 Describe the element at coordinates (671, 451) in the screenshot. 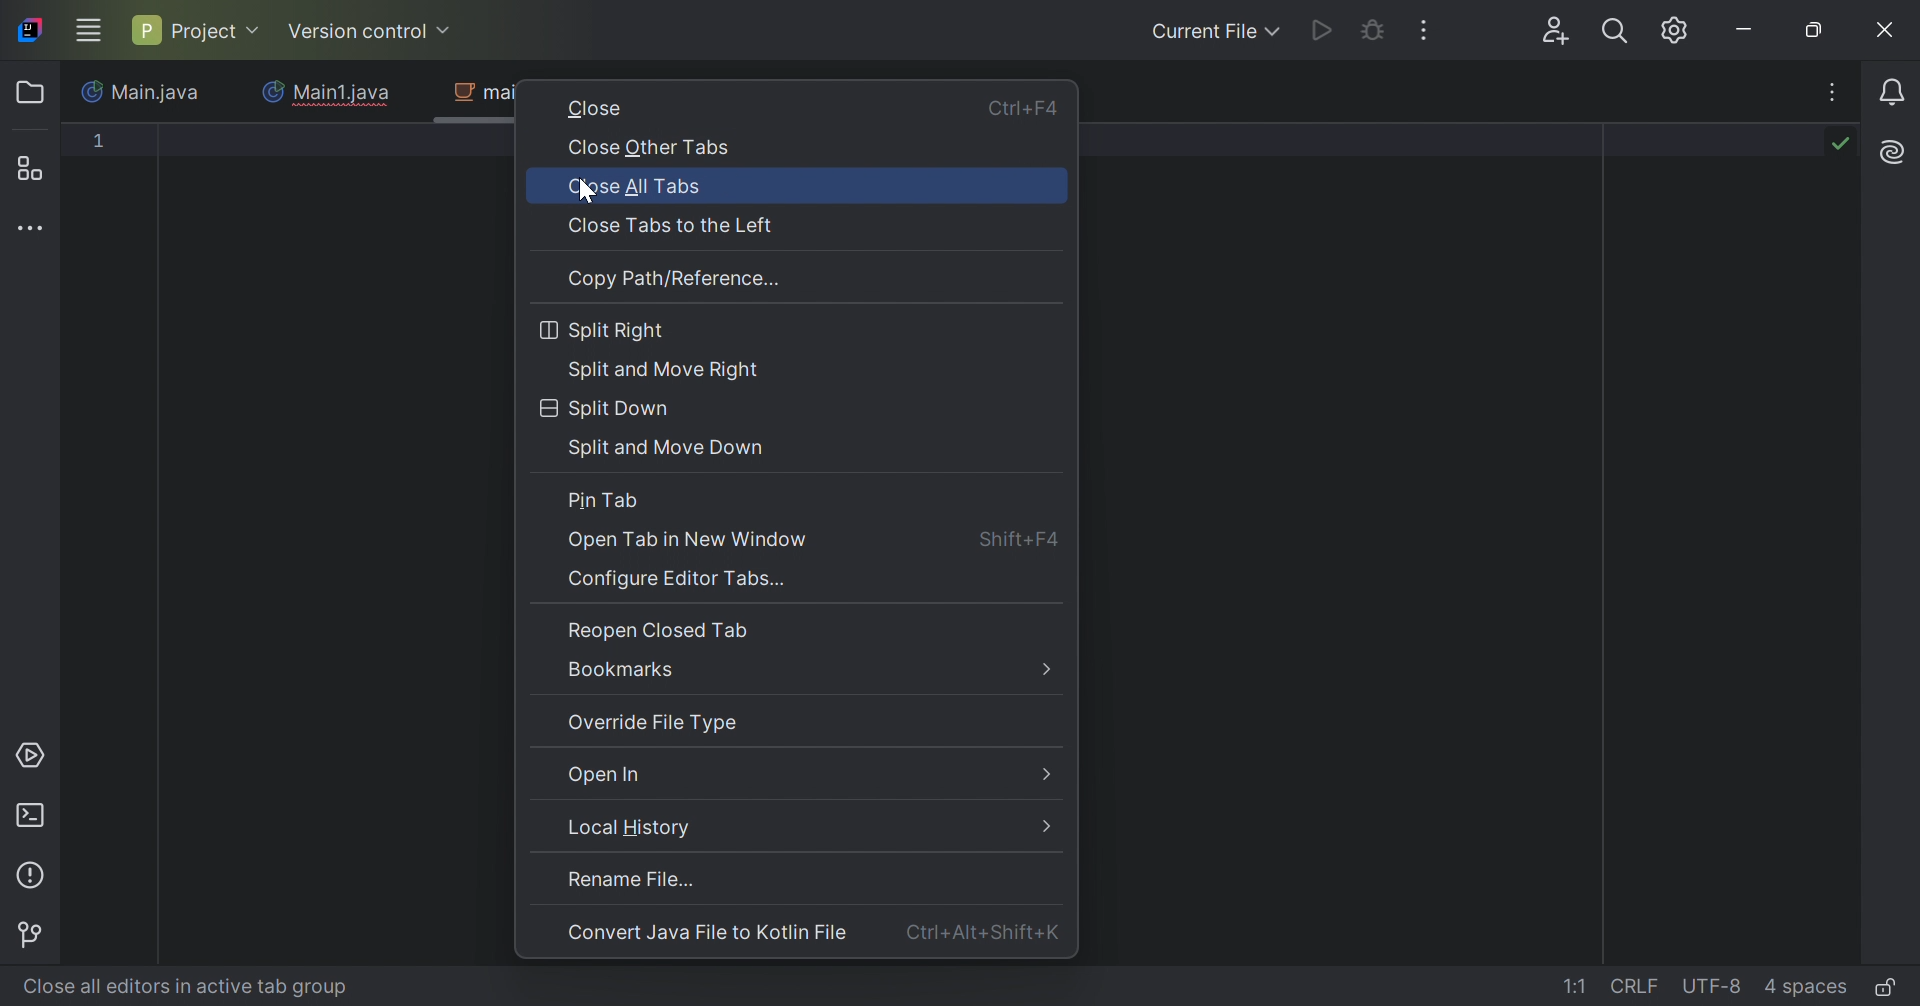

I see `Spit and Move Down` at that location.